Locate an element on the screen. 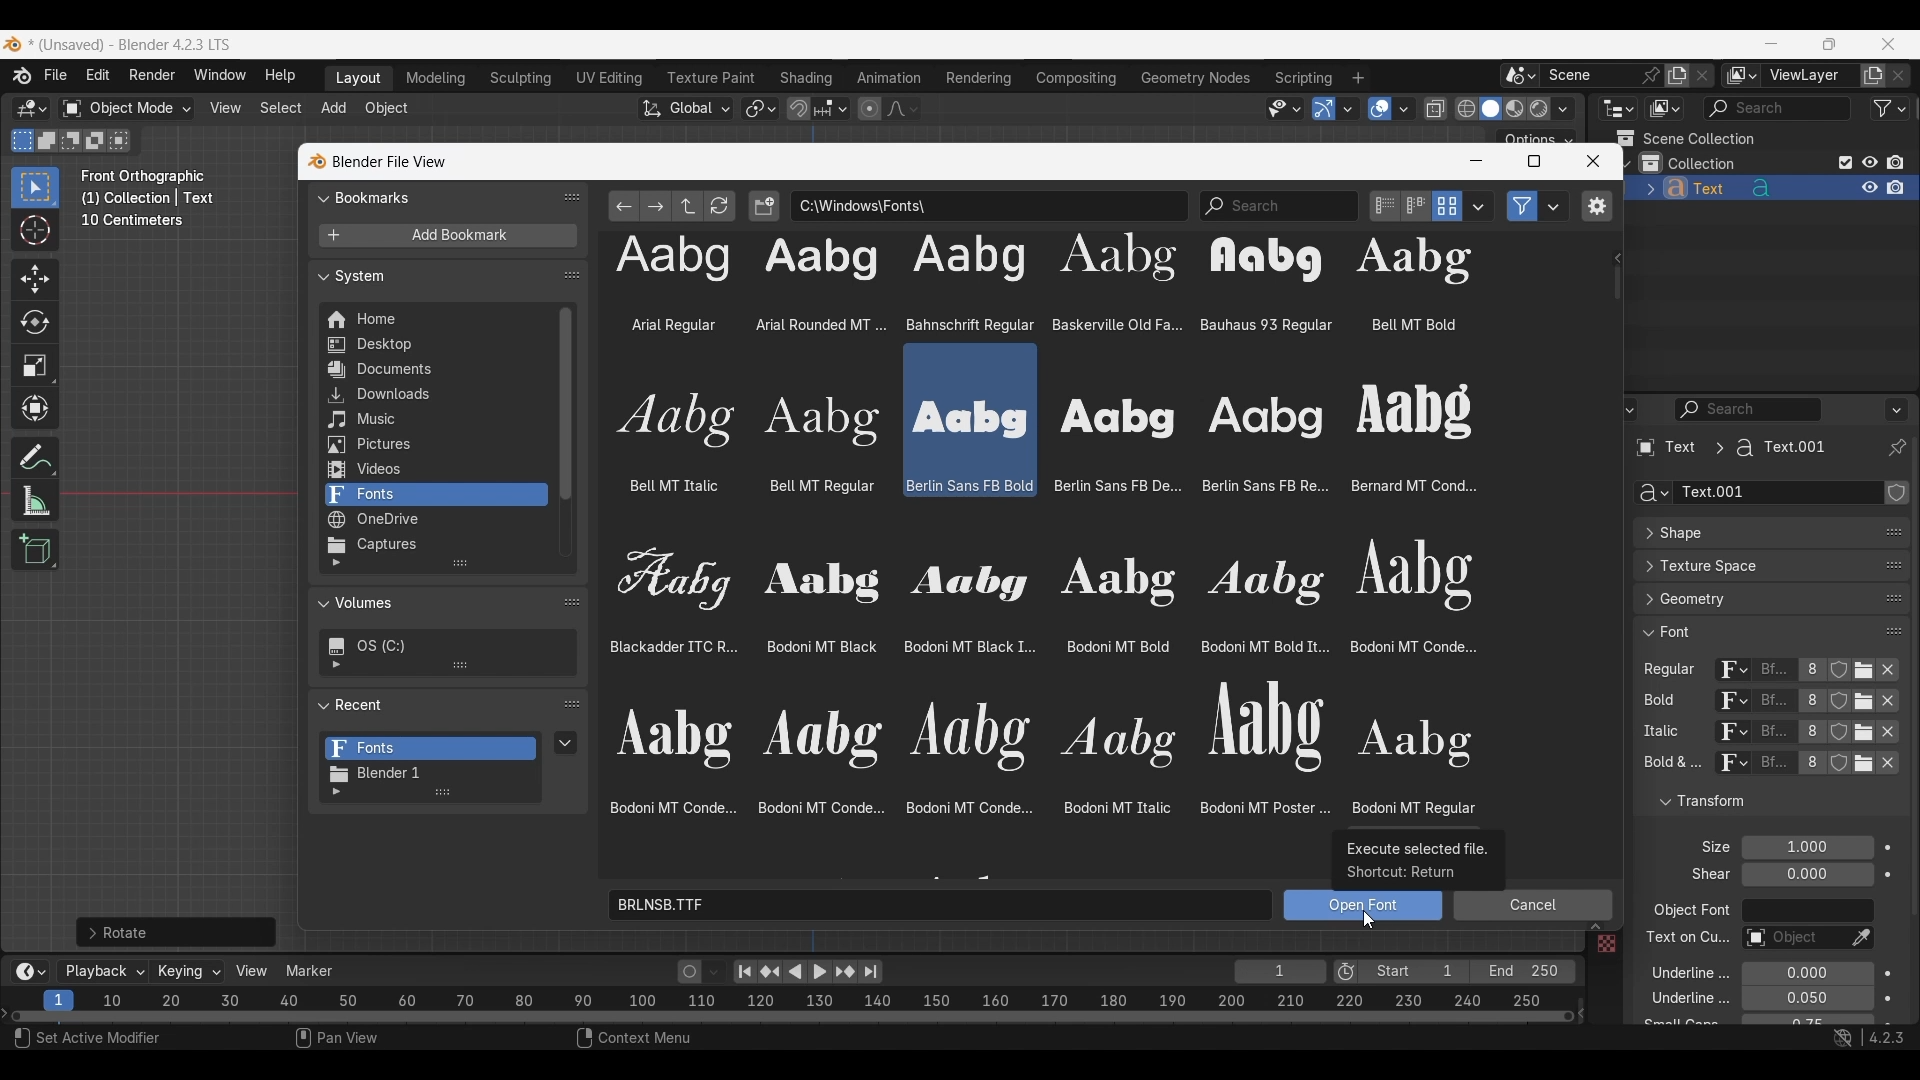 This screenshot has height=1080, width=1920. text is located at coordinates (1669, 765).